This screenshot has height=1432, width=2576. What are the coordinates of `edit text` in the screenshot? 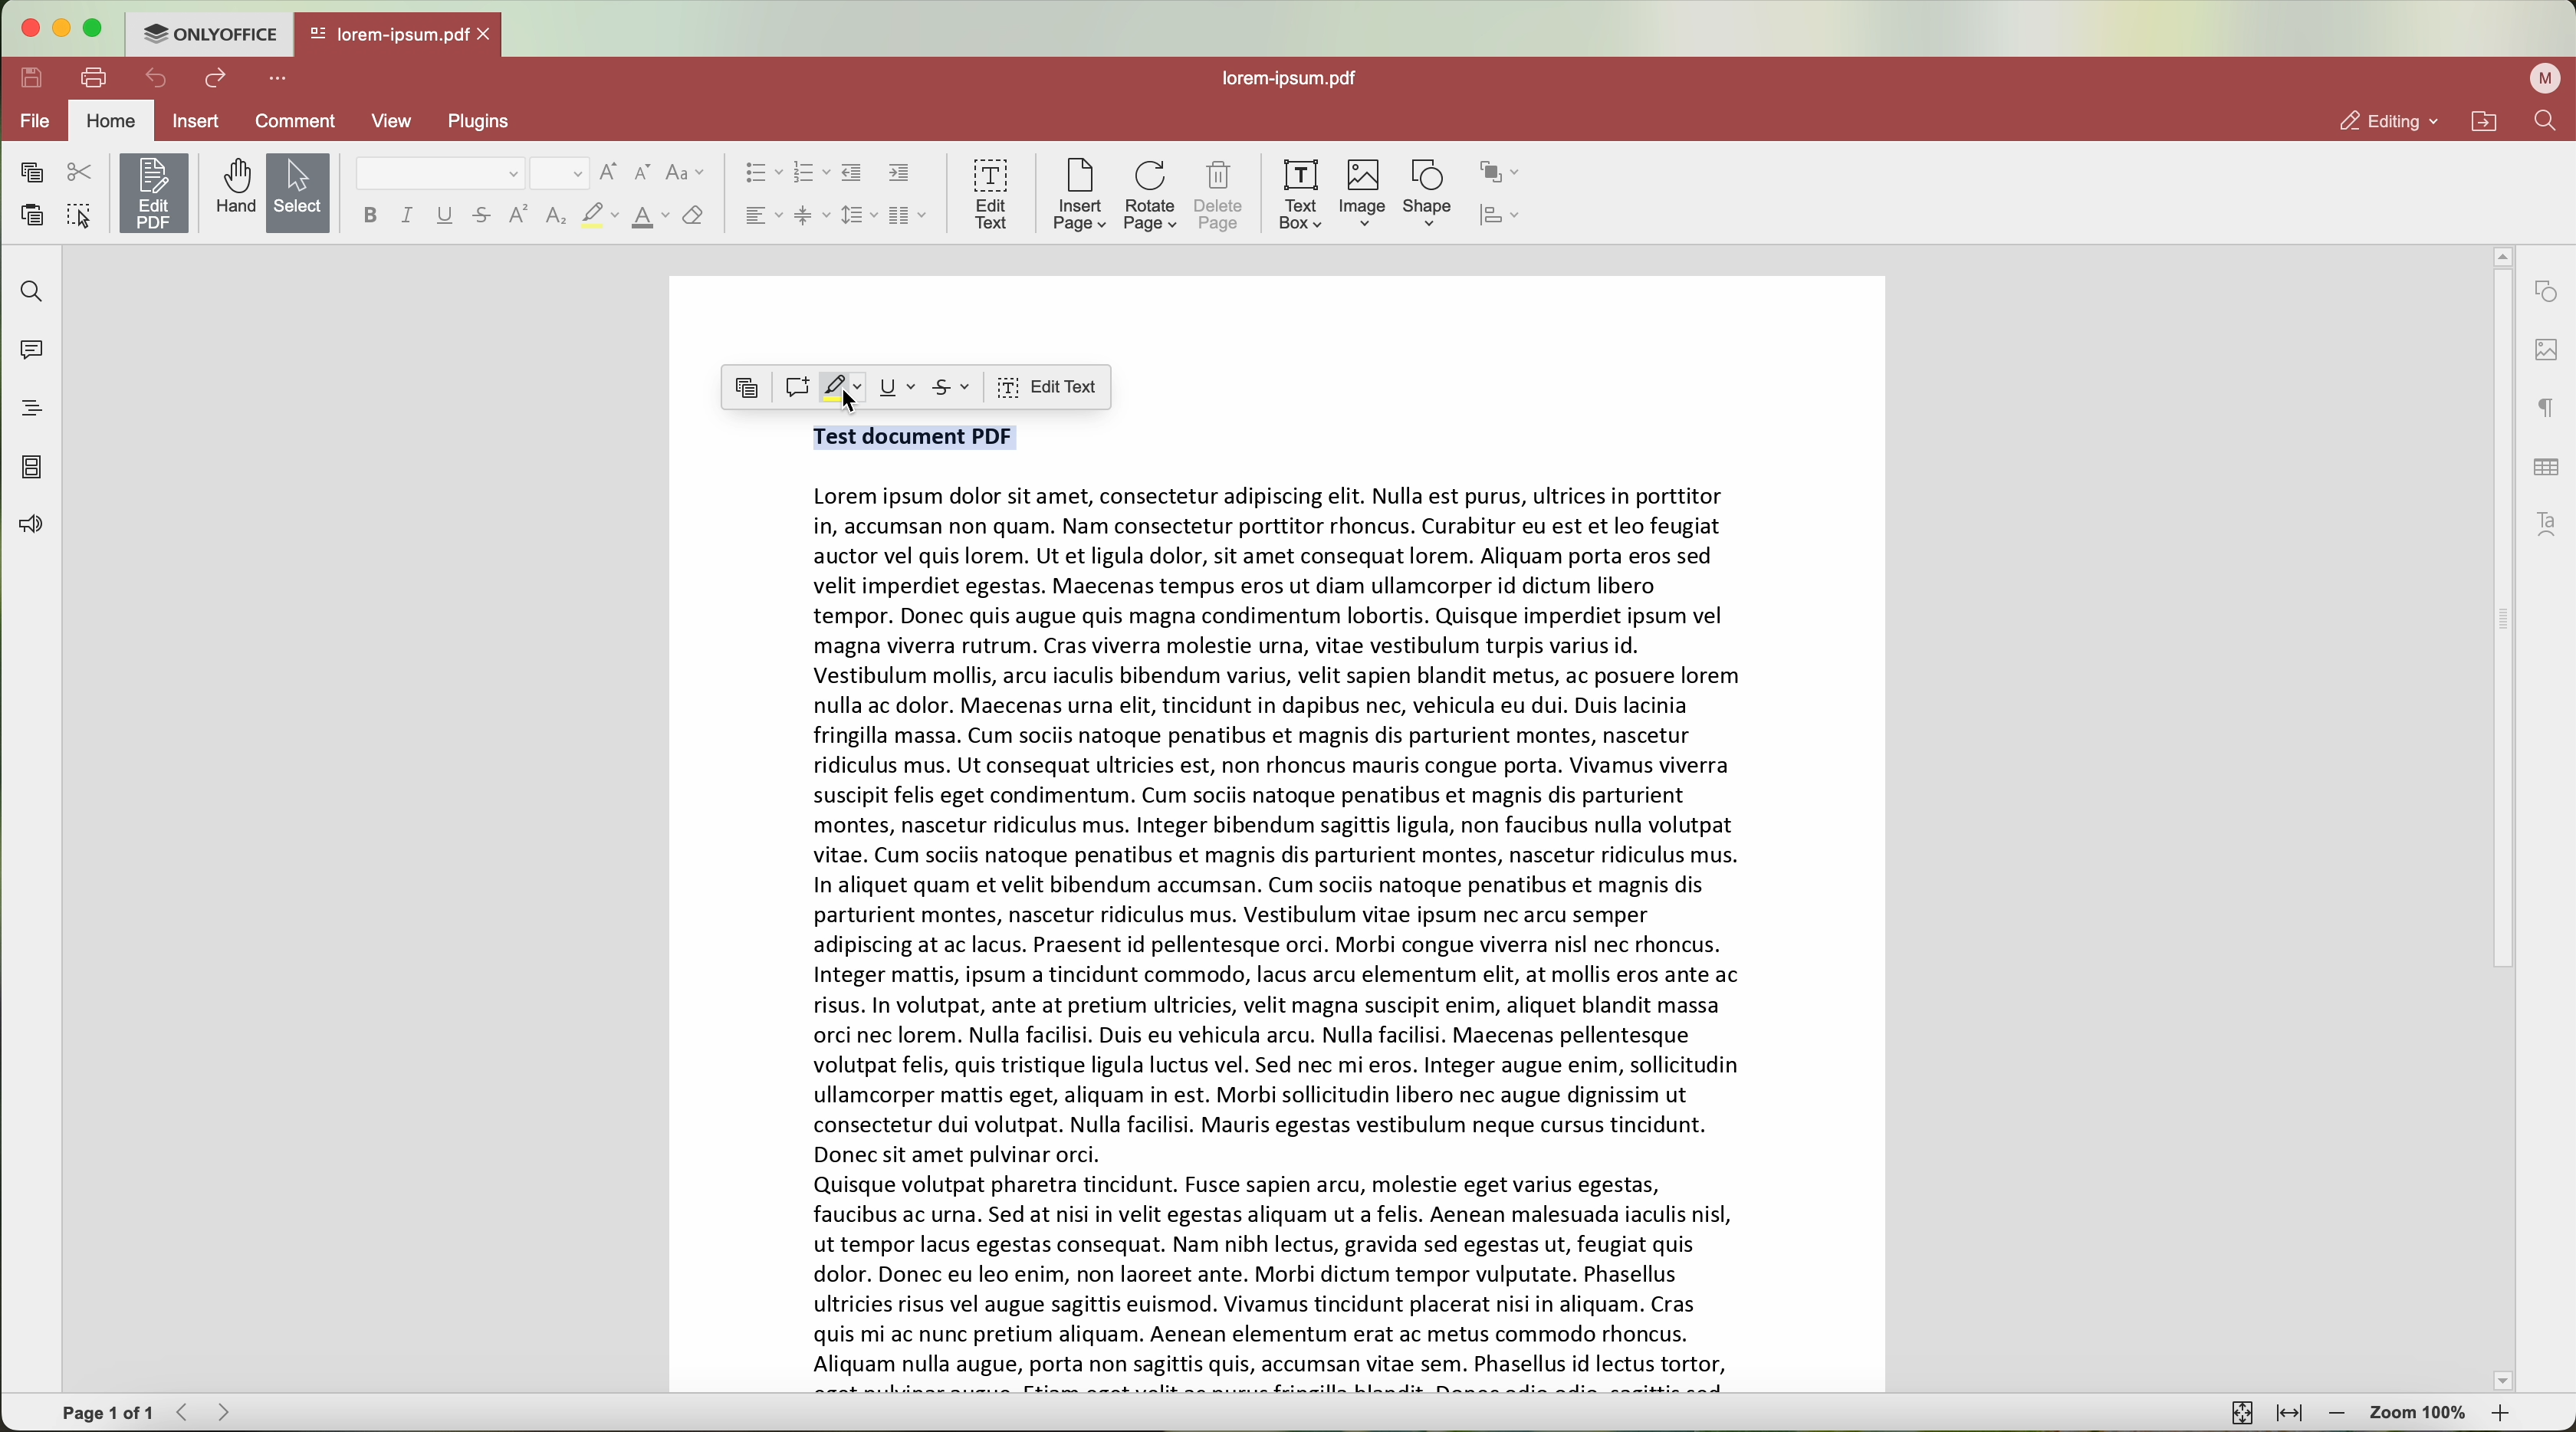 It's located at (988, 195).